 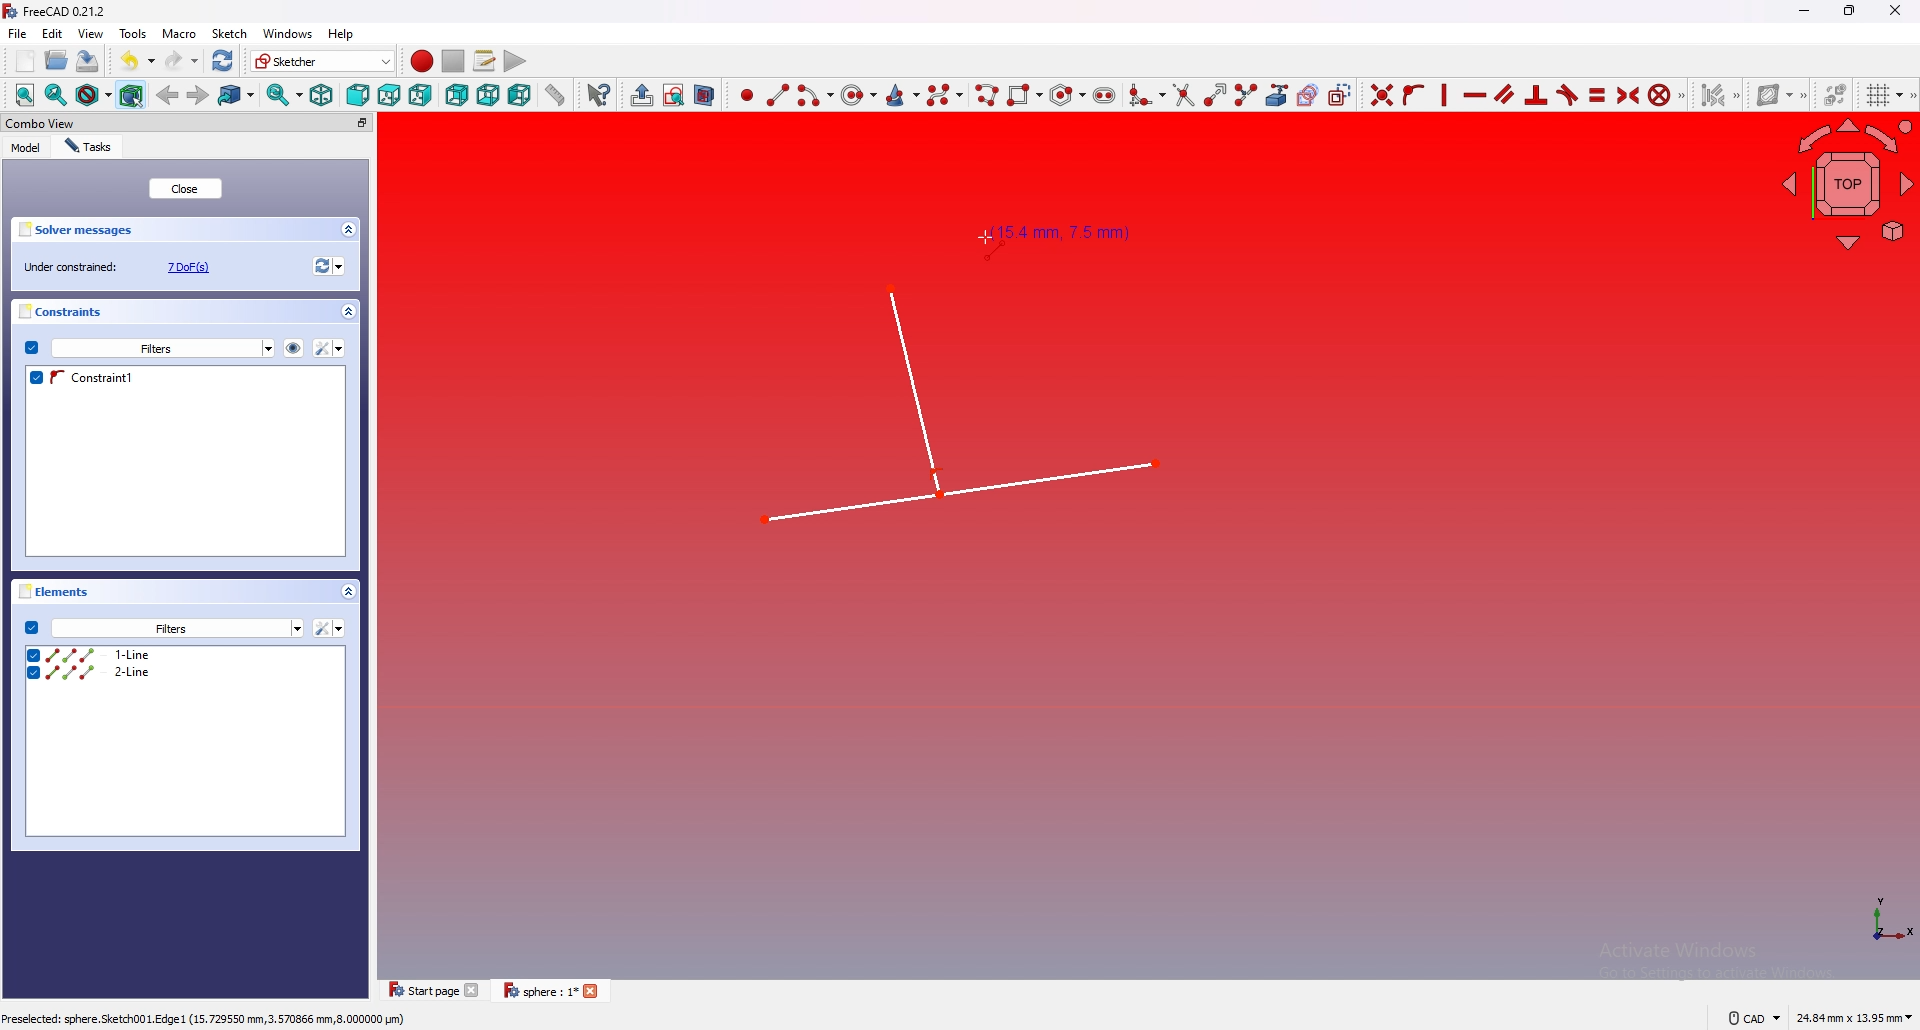 I want to click on Create point, so click(x=743, y=95).